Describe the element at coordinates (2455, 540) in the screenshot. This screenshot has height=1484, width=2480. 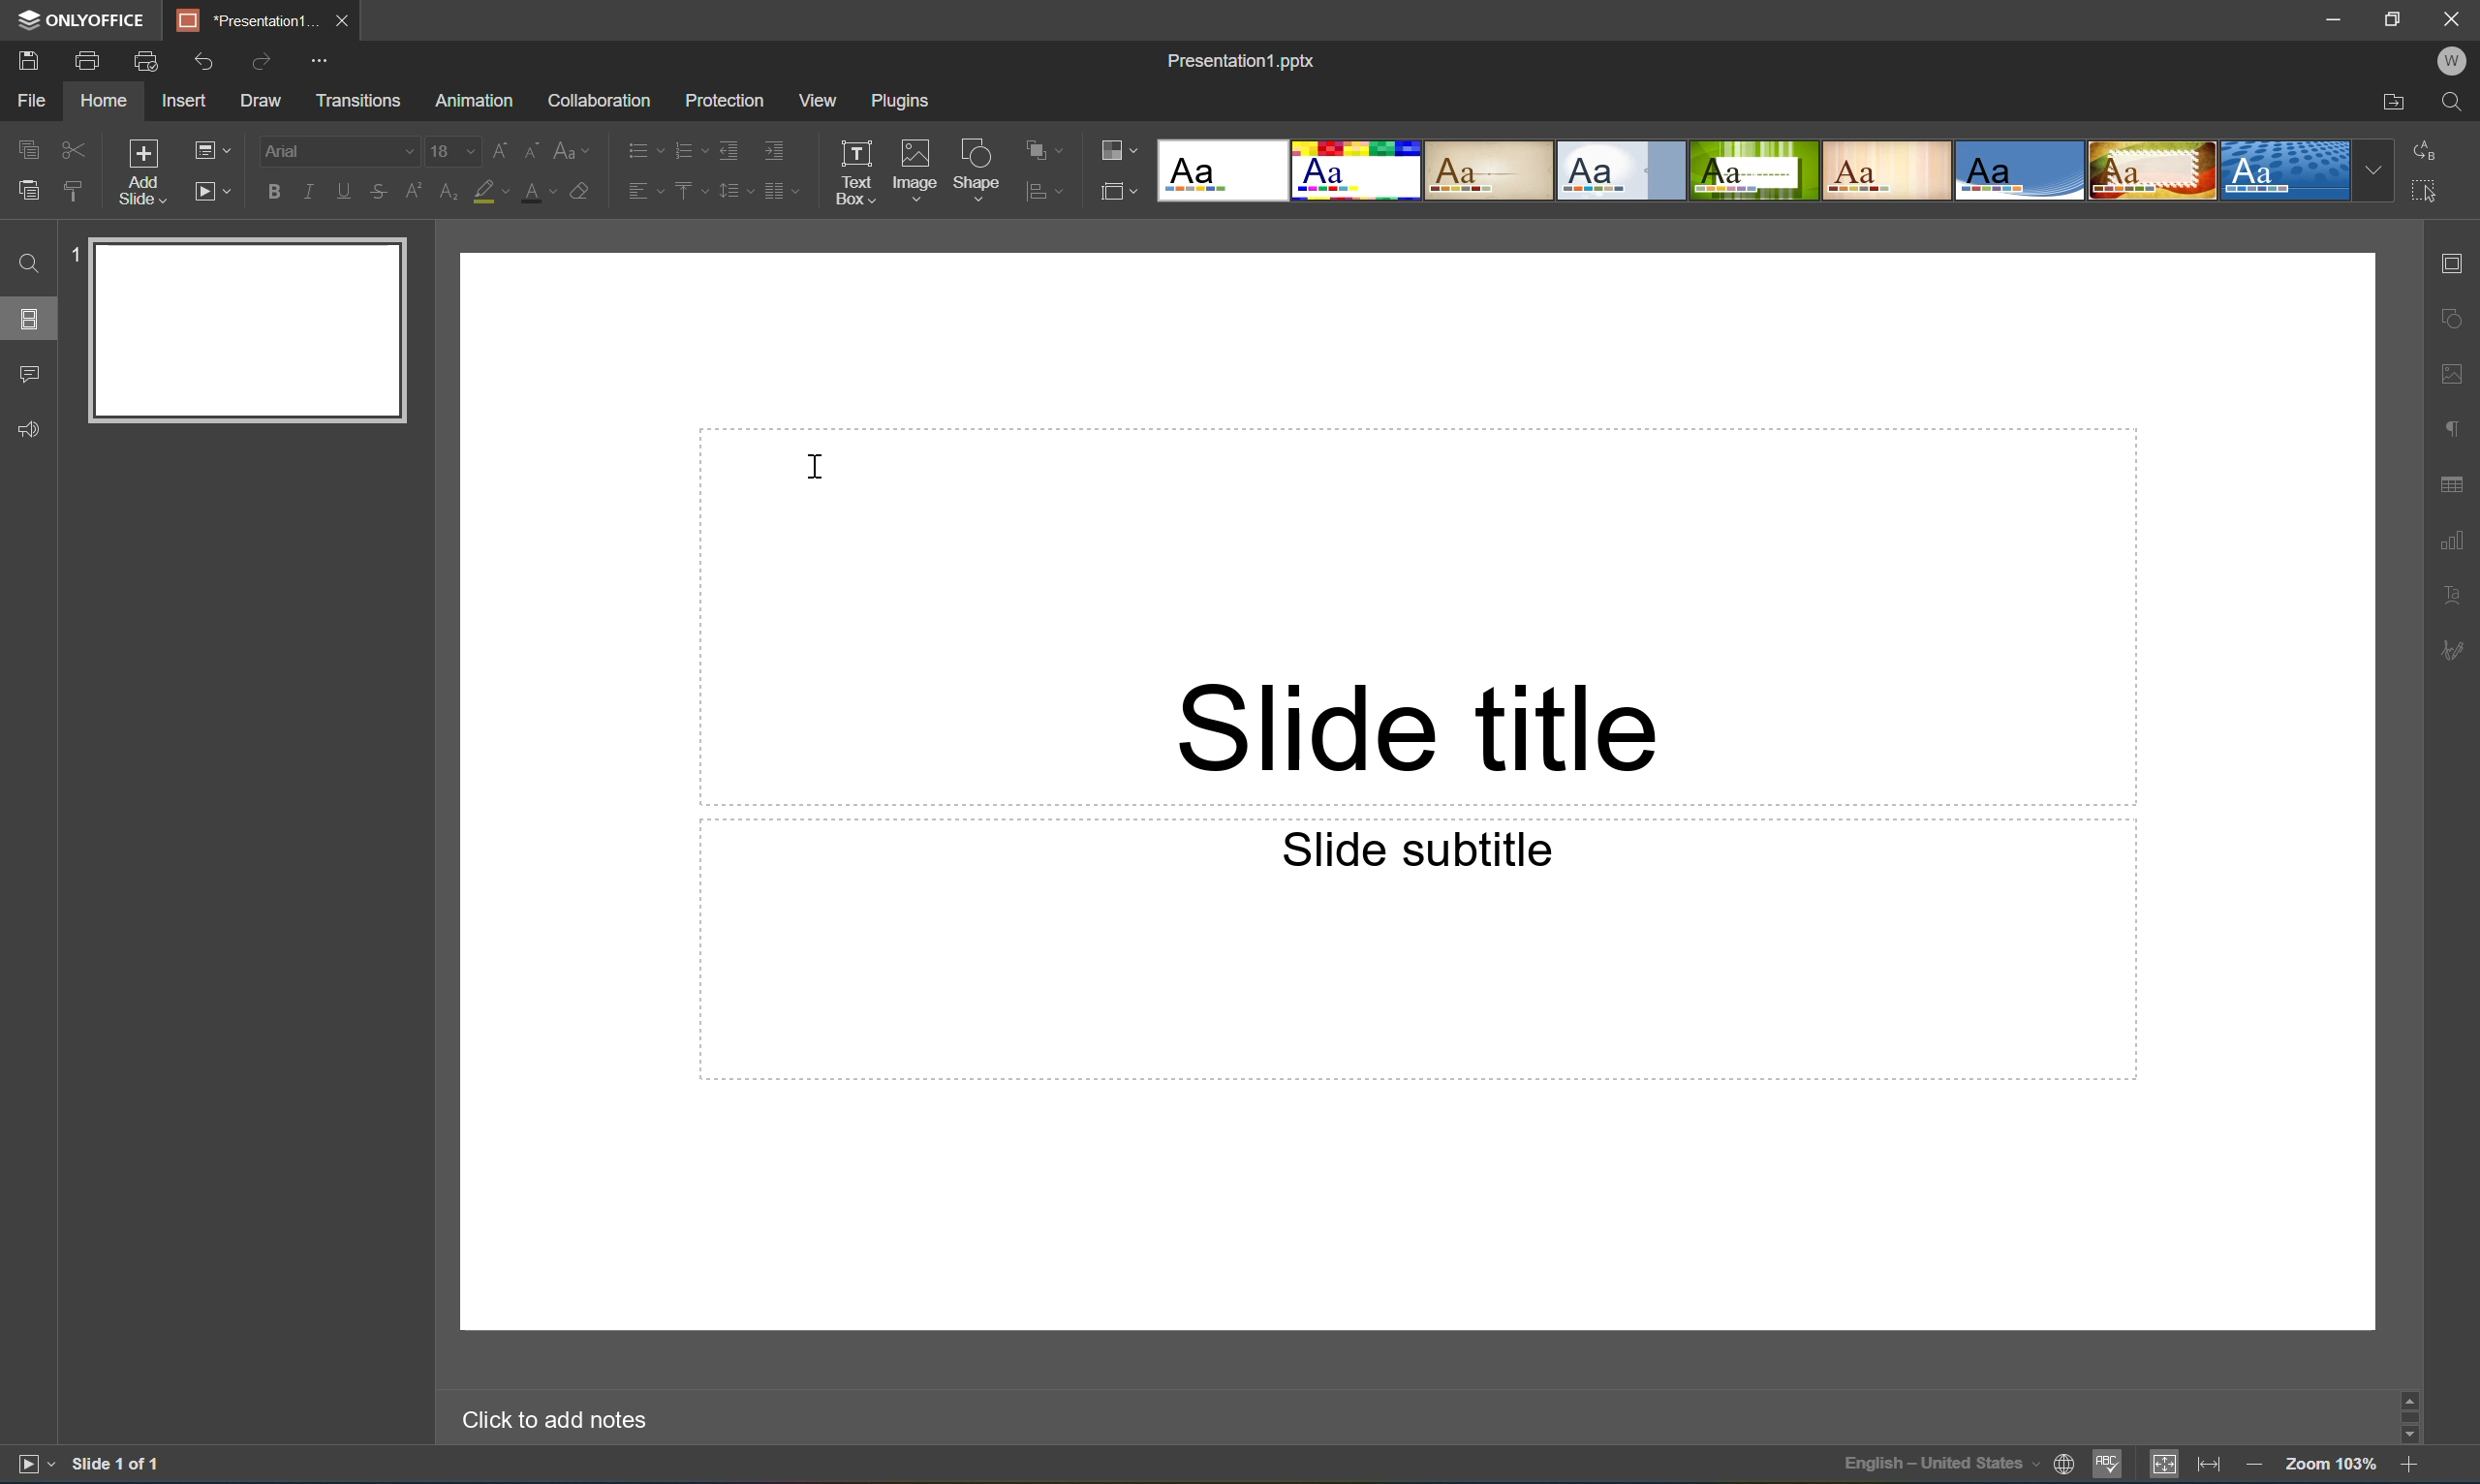
I see `Chart settings` at that location.